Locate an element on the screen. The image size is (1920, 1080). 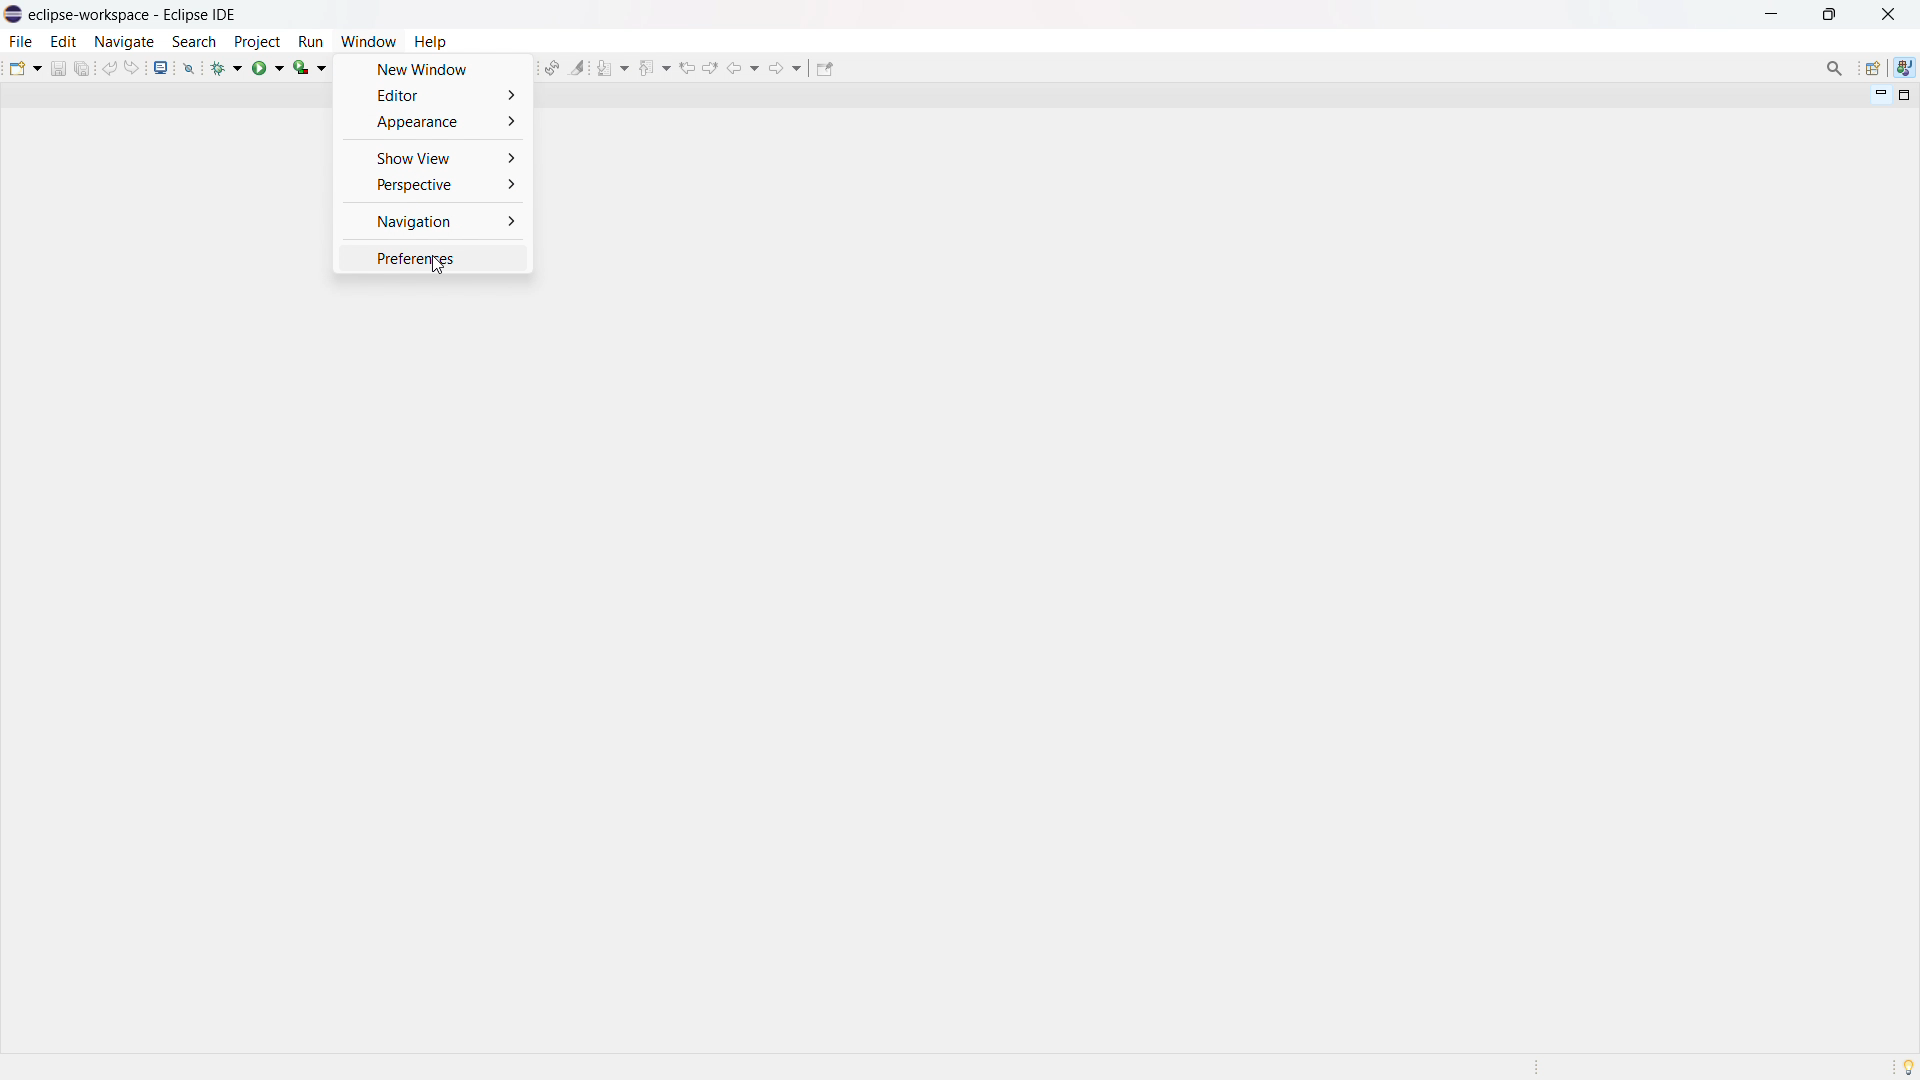
logo is located at coordinates (14, 15).